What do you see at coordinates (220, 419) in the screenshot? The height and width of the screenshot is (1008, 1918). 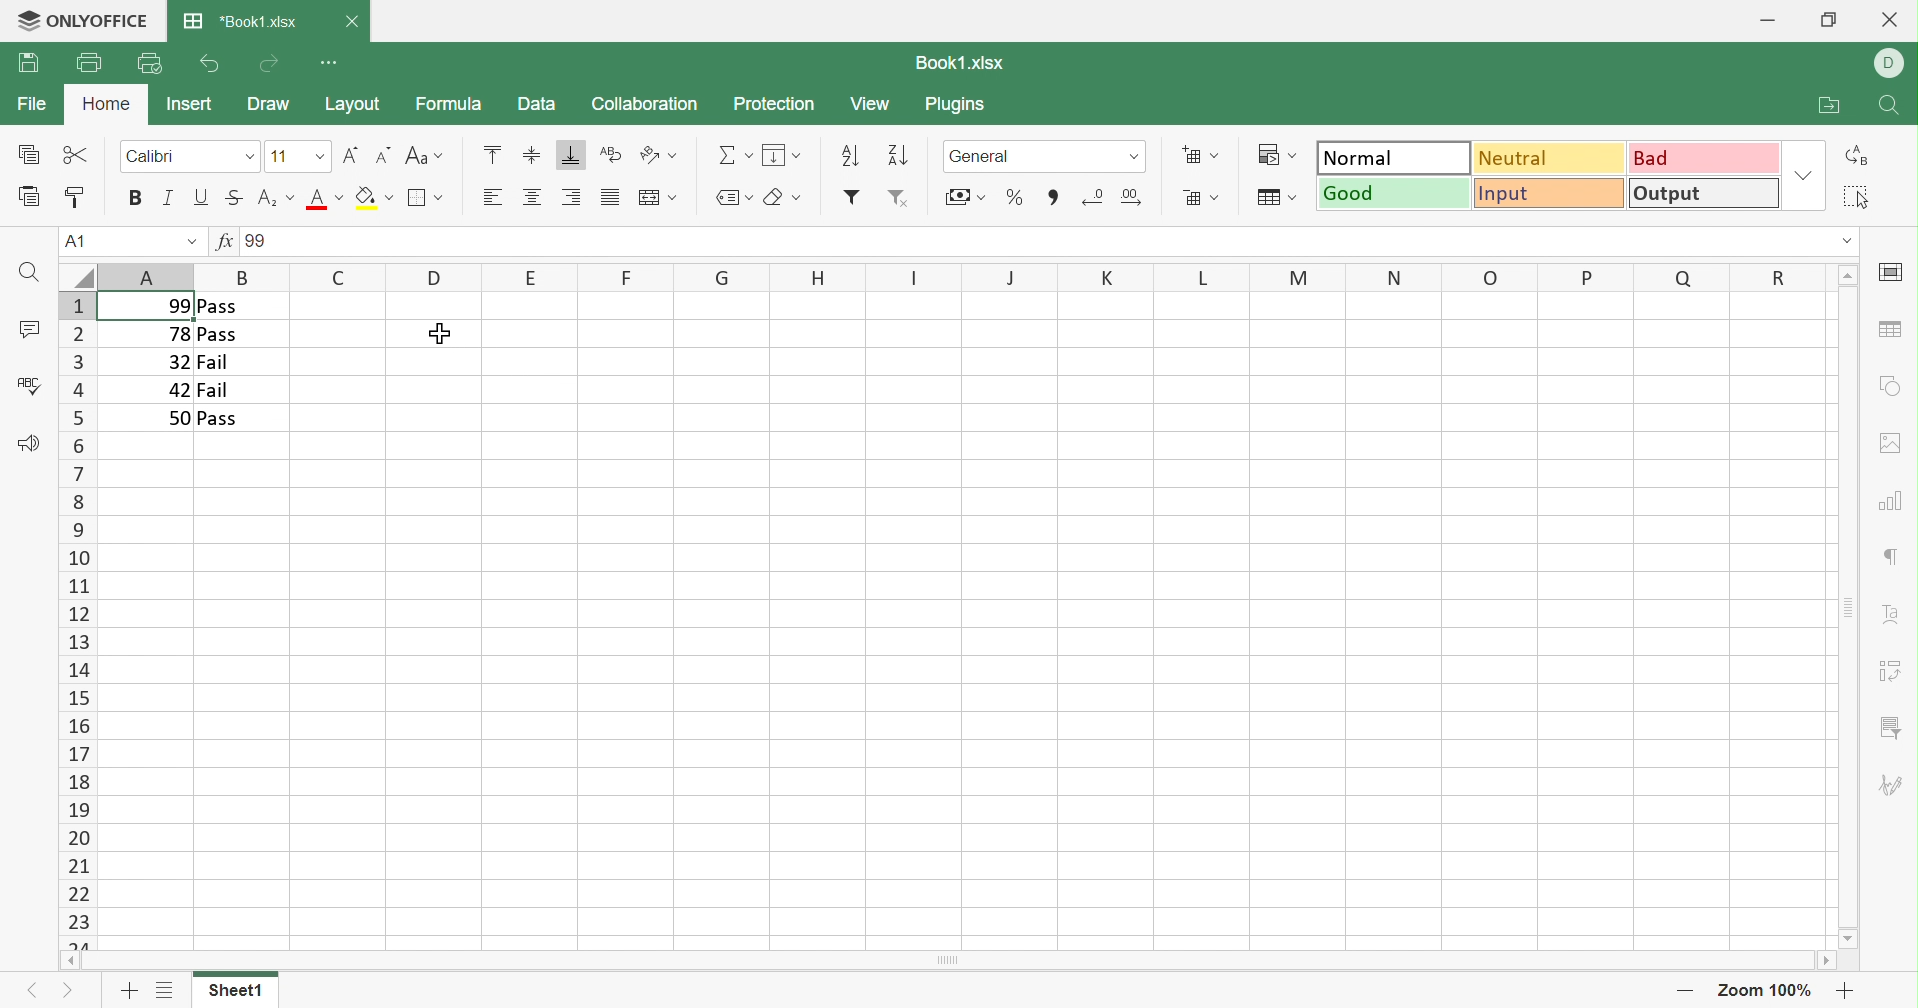 I see `Pass` at bounding box center [220, 419].